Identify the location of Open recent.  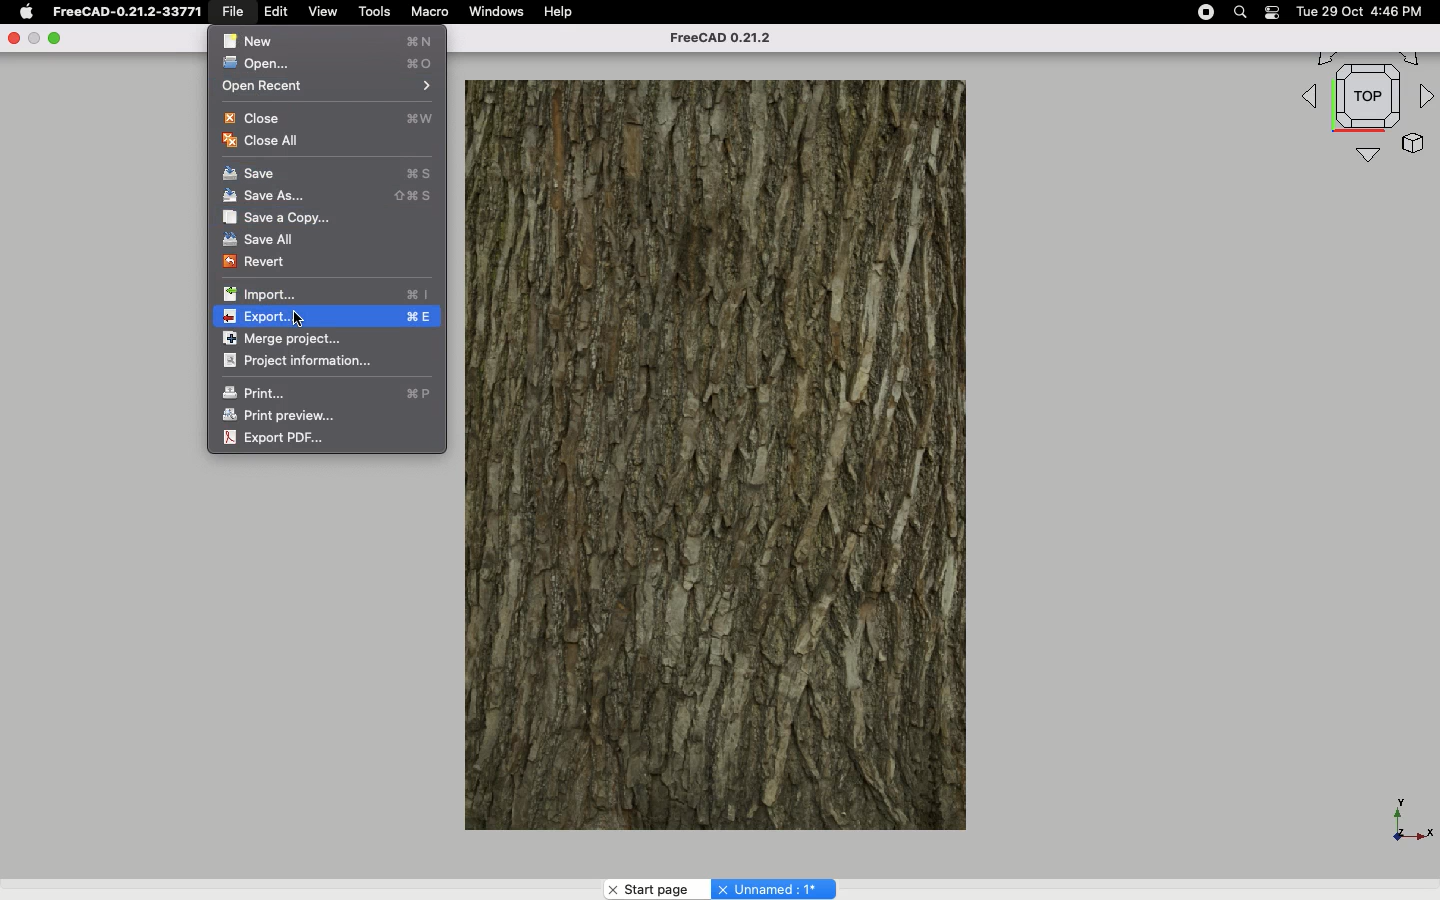
(322, 87).